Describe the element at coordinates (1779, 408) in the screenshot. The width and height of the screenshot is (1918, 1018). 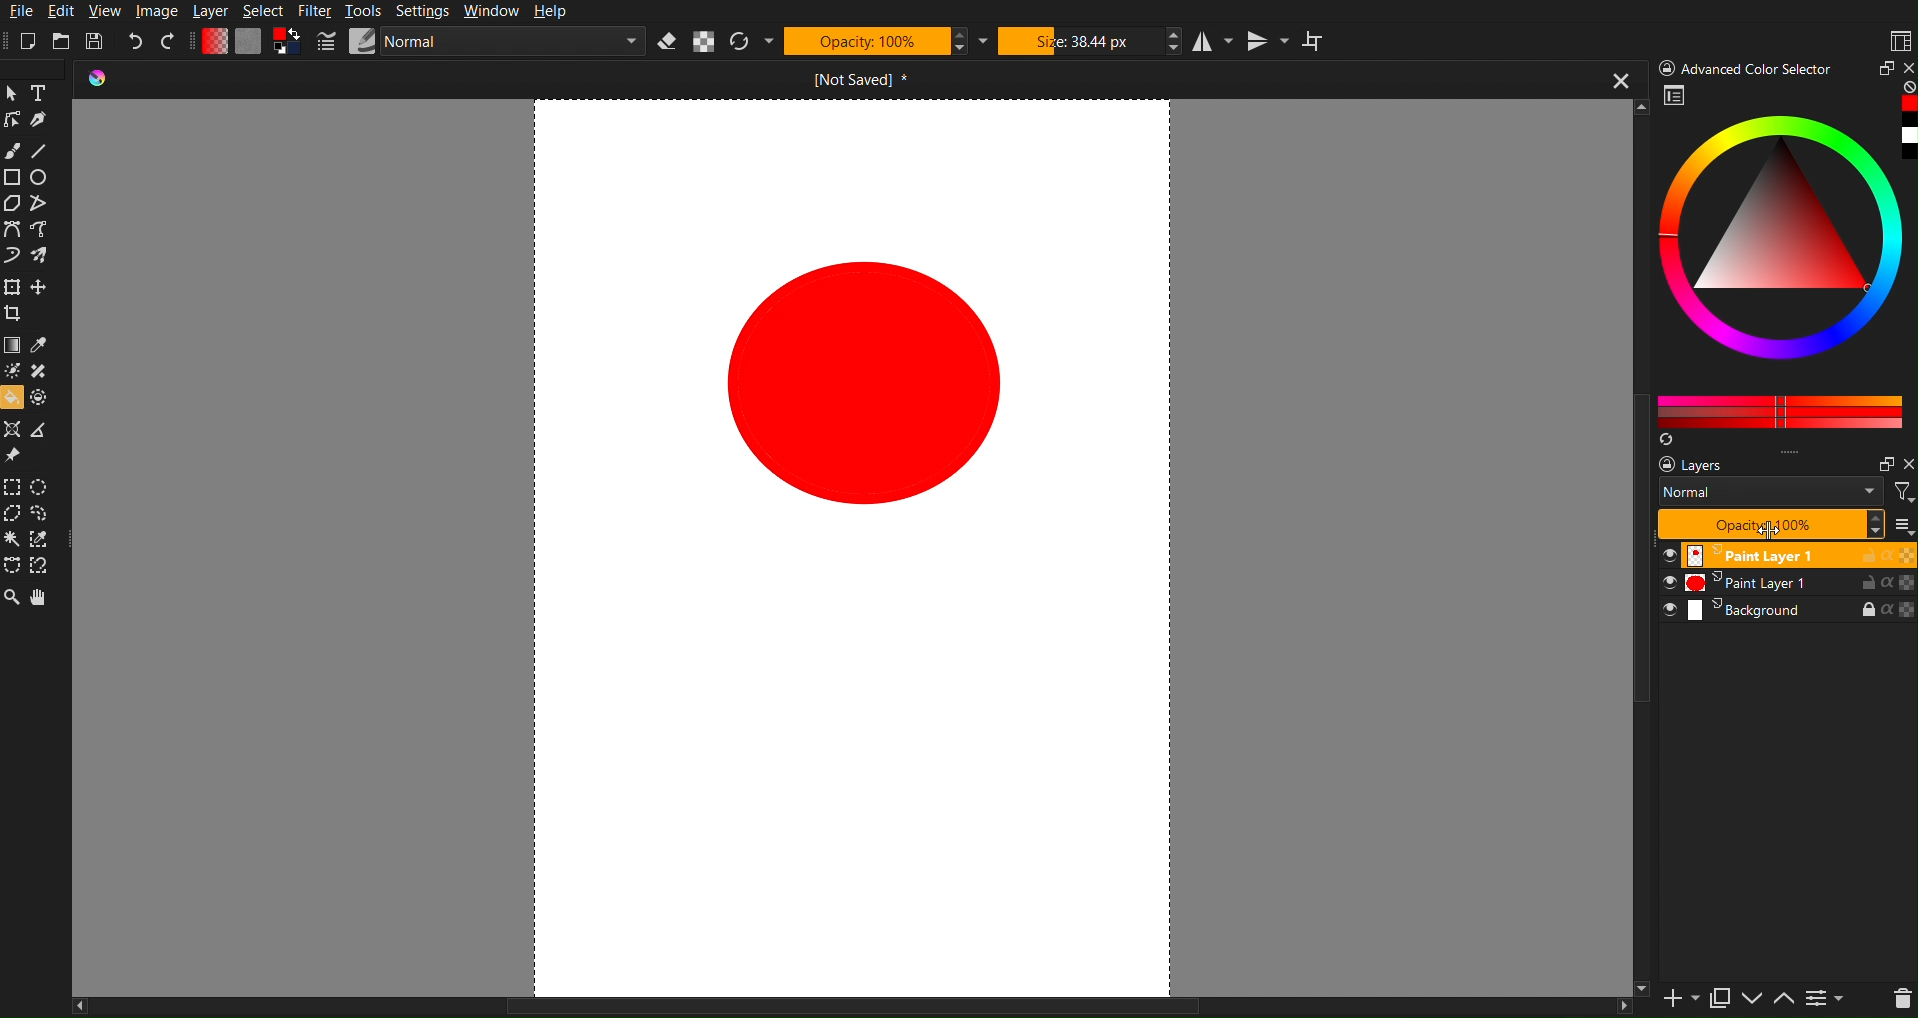
I see `Color Pallet` at that location.